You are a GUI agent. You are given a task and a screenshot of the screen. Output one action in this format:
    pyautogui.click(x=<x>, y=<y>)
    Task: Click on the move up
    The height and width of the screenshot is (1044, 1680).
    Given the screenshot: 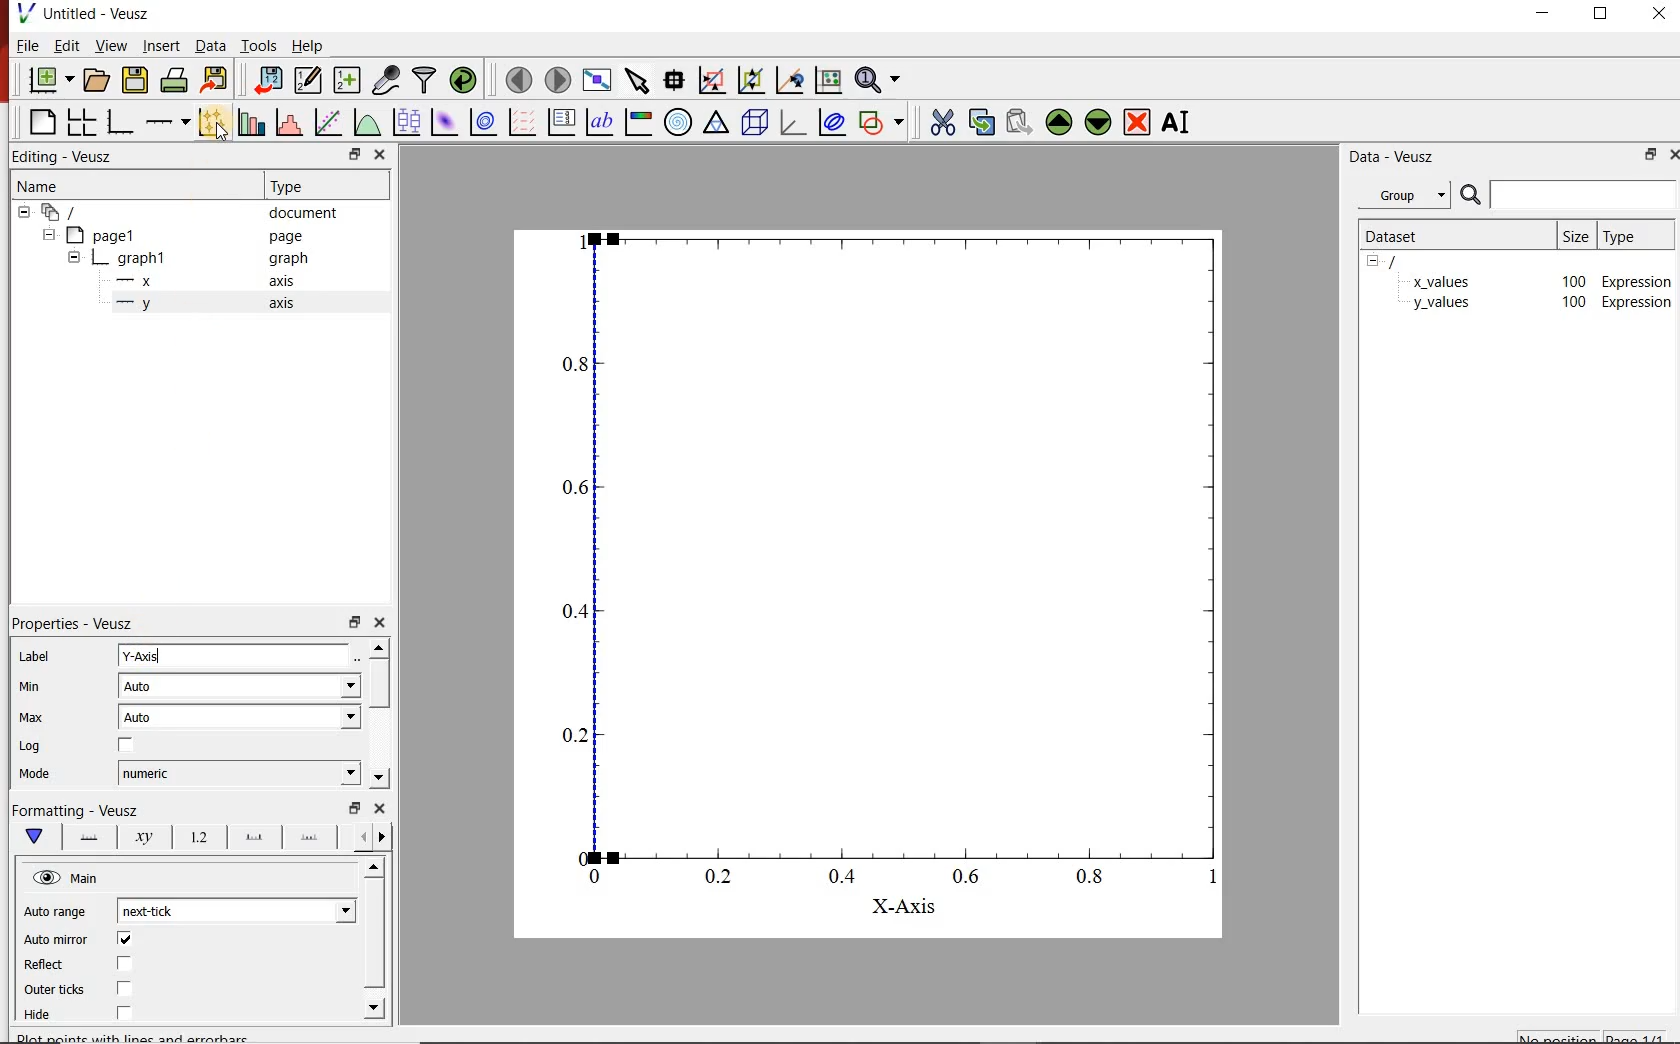 What is the action you would take?
    pyautogui.click(x=377, y=647)
    